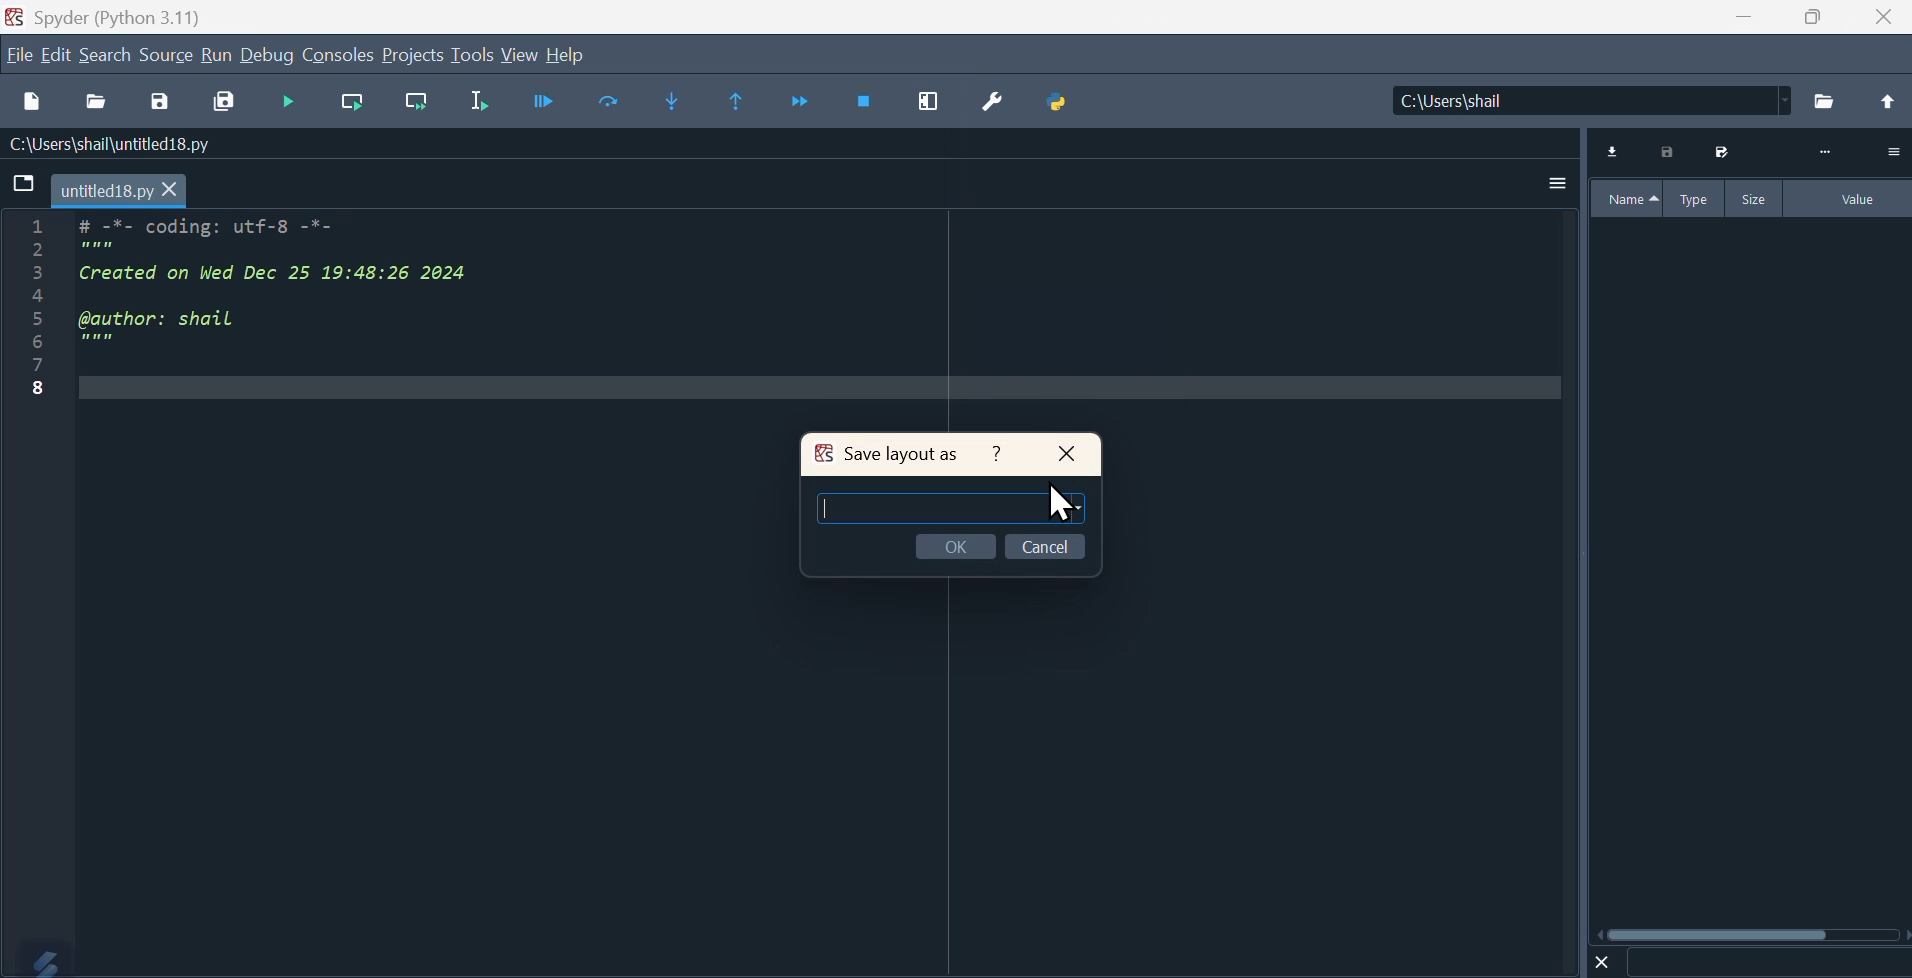 The image size is (1912, 978). What do you see at coordinates (1850, 199) in the screenshot?
I see `Value` at bounding box center [1850, 199].